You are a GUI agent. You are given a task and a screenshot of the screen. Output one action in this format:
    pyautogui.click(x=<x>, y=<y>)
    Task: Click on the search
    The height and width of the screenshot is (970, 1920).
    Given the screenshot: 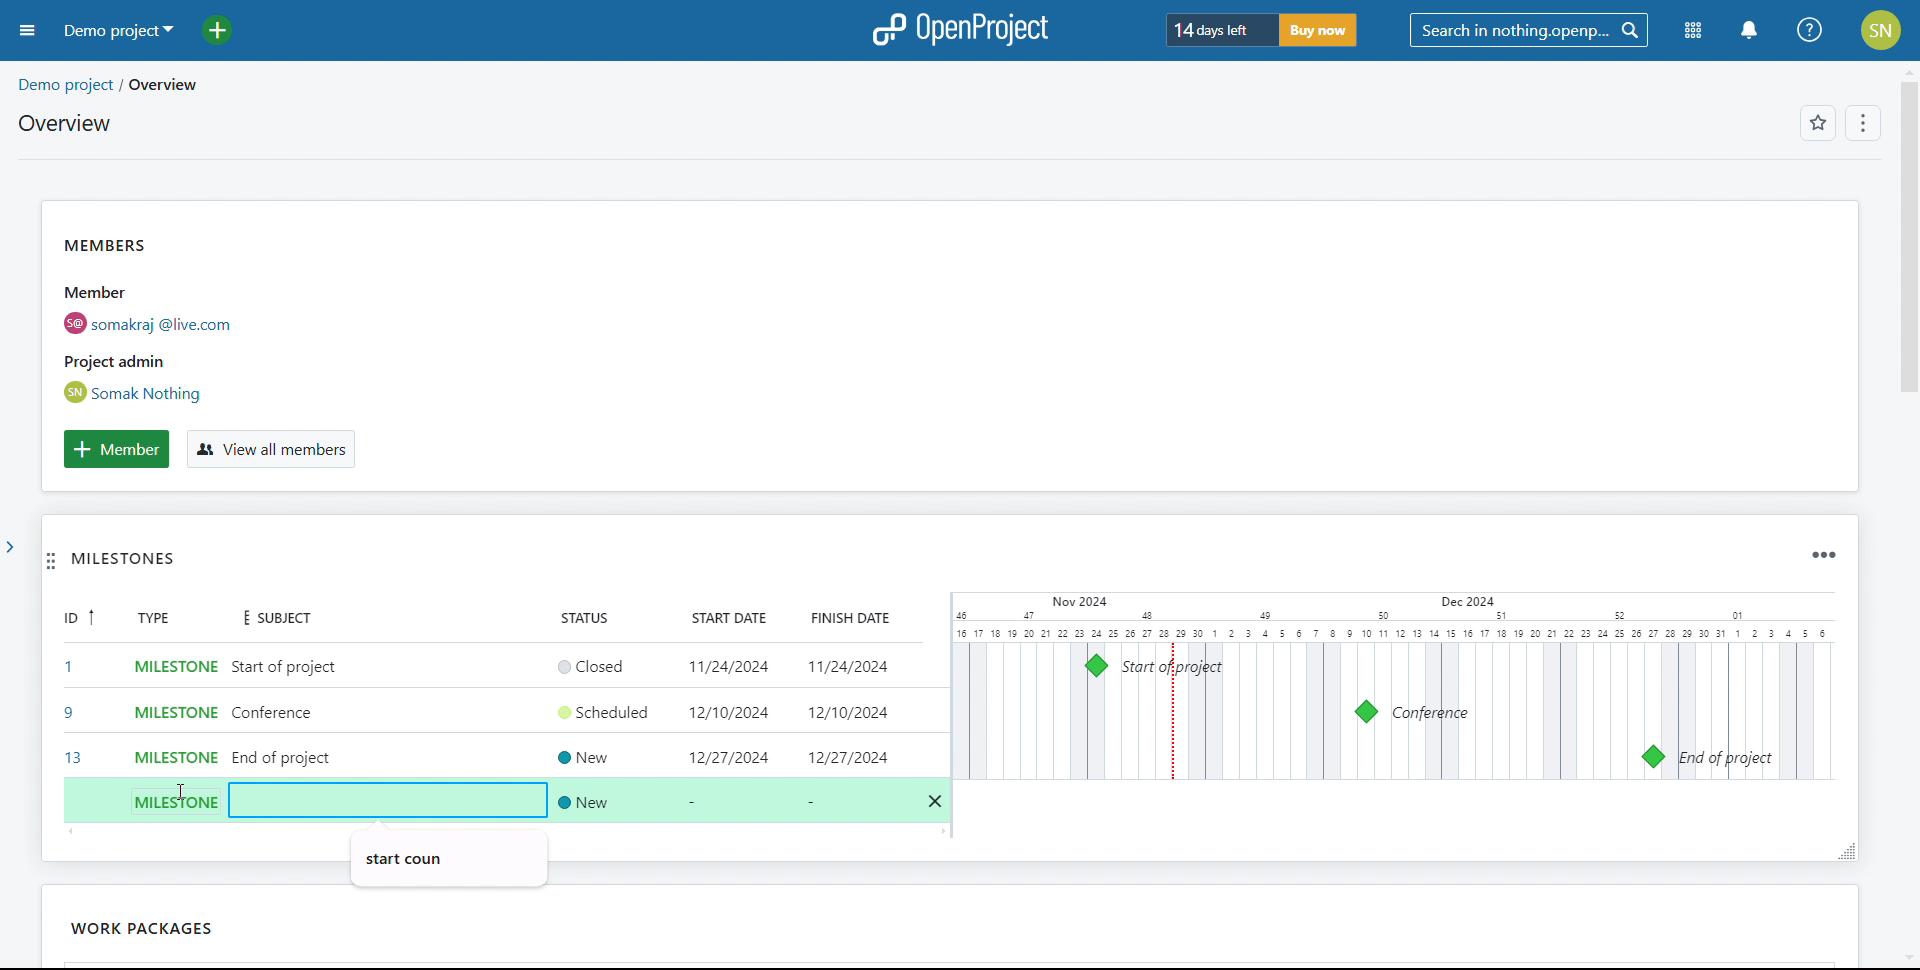 What is the action you would take?
    pyautogui.click(x=1528, y=31)
    